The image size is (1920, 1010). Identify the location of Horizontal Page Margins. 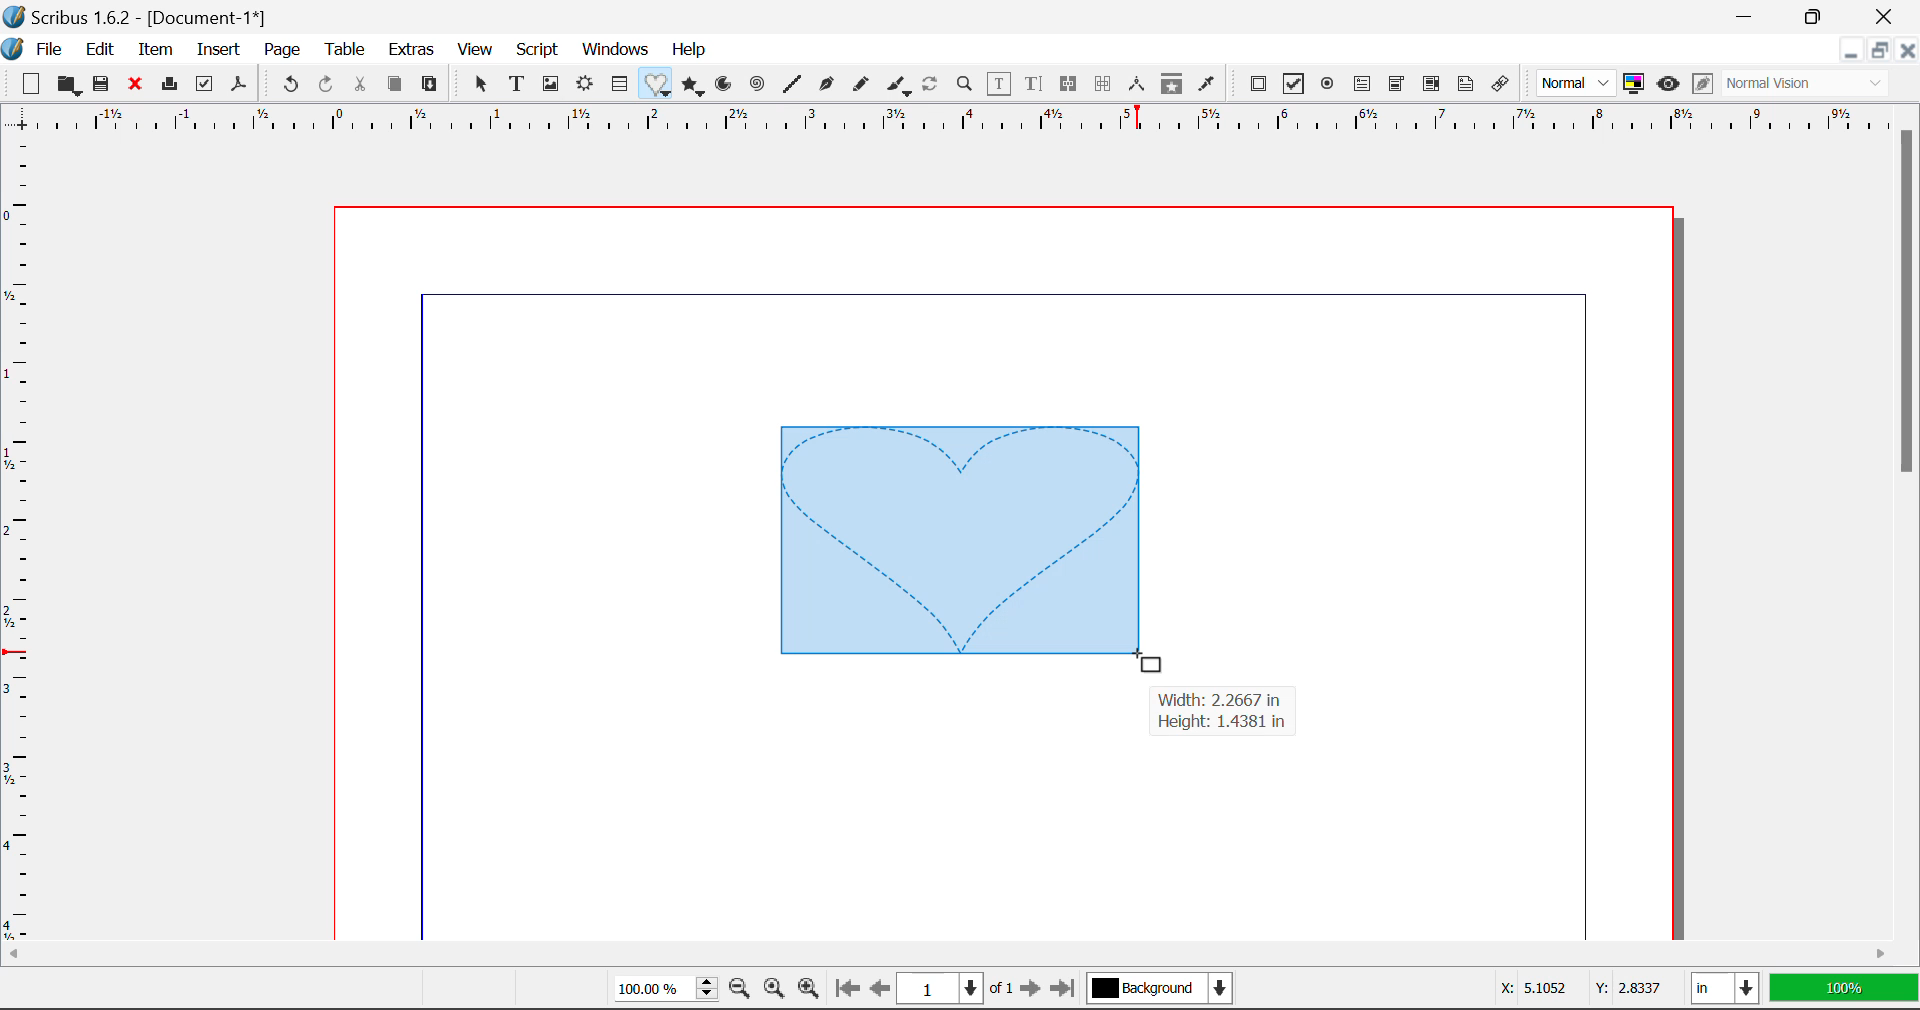
(18, 543).